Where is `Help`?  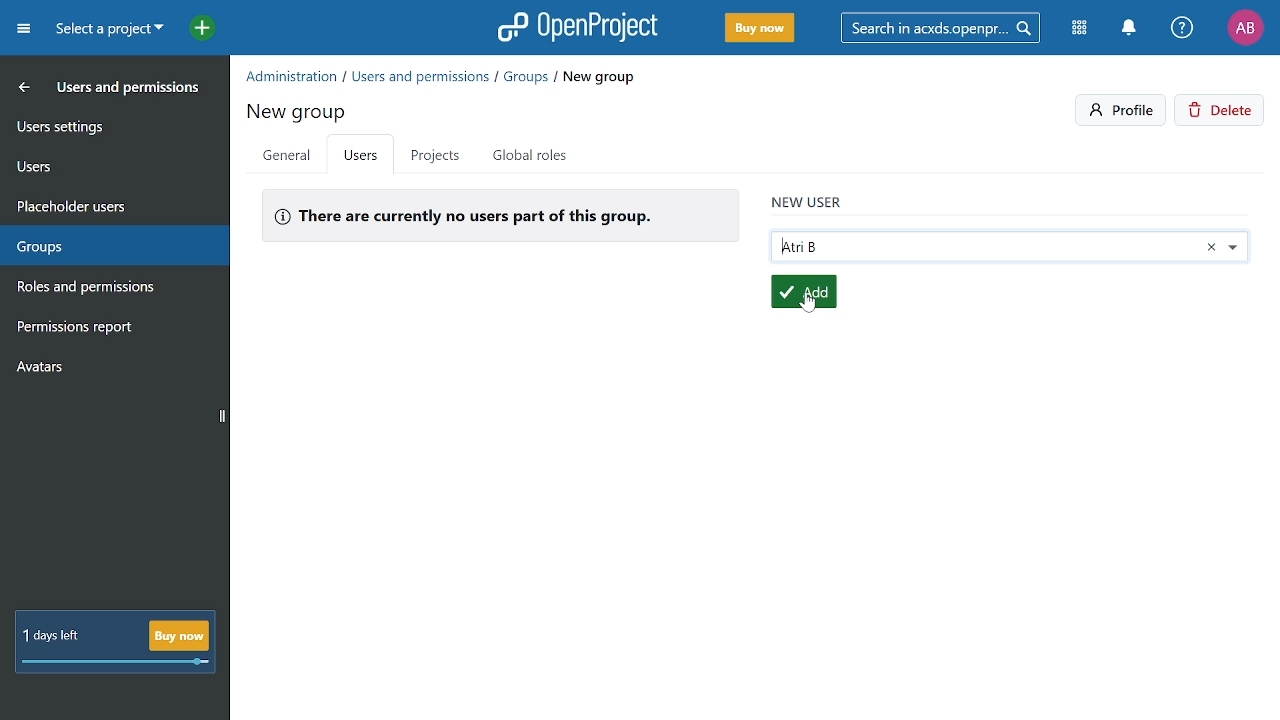
Help is located at coordinates (1183, 29).